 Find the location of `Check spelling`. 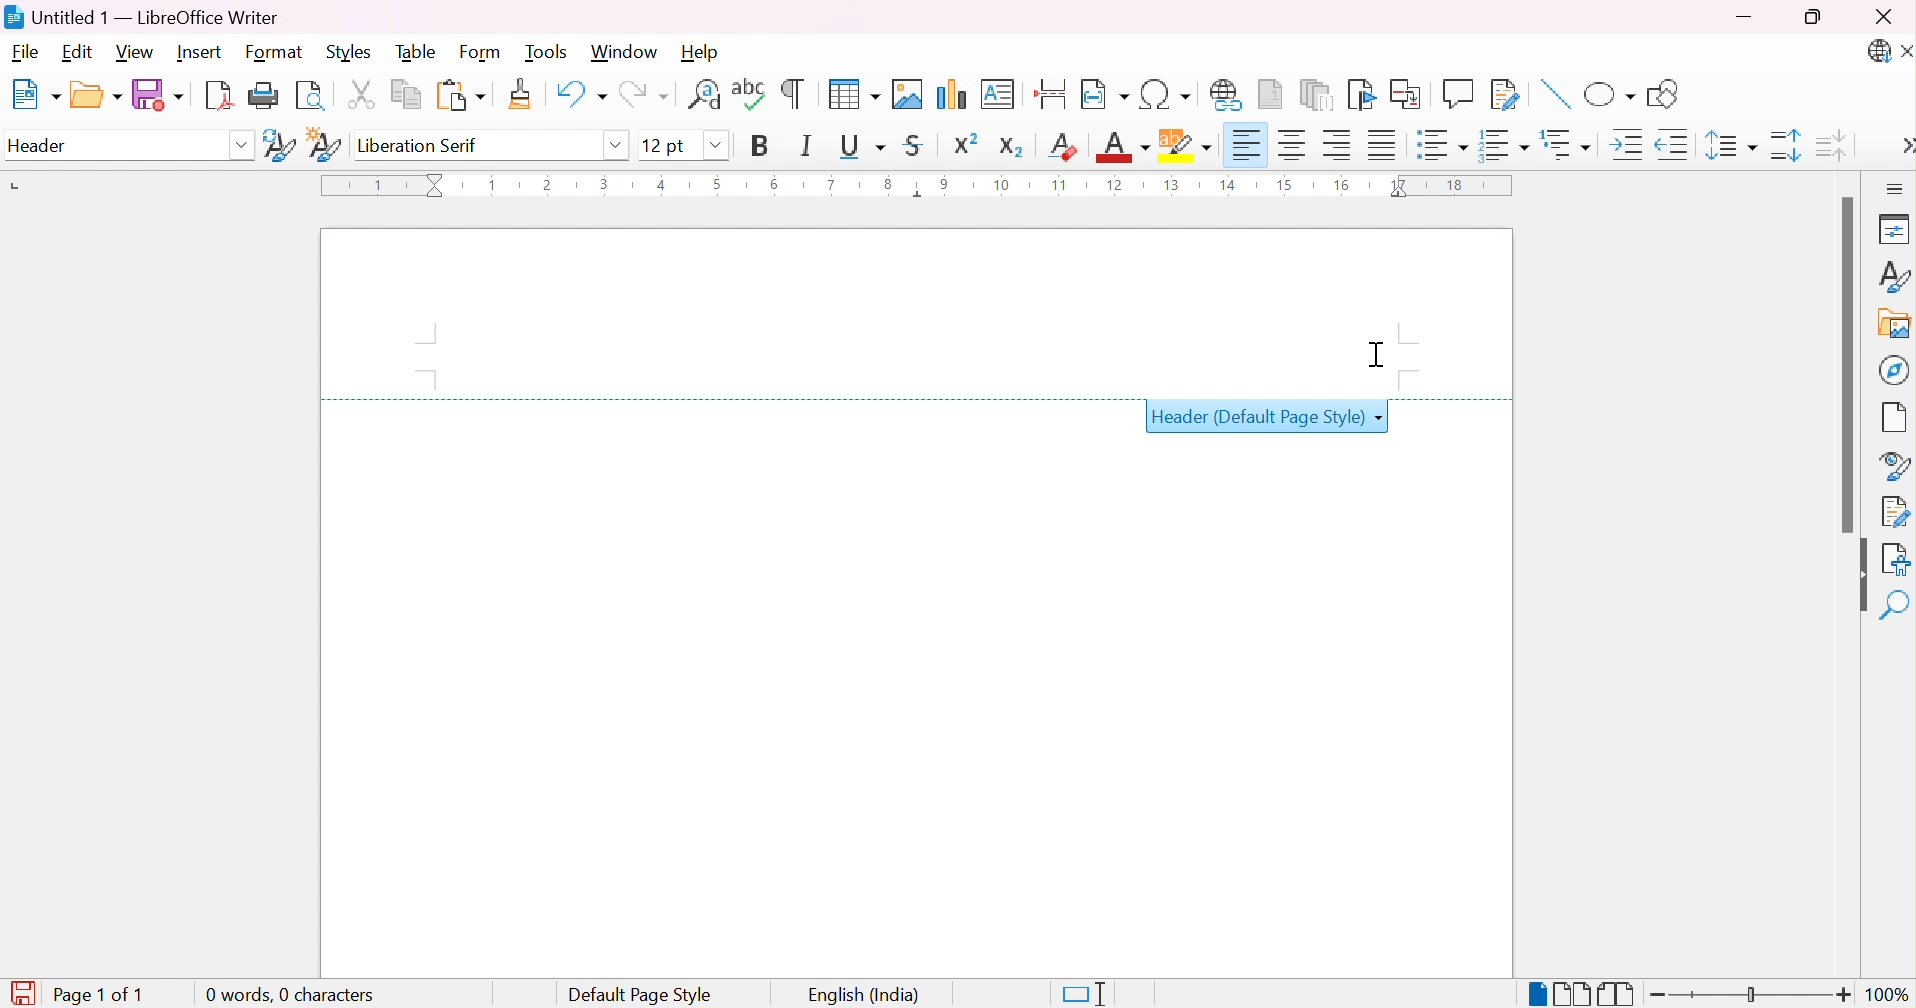

Check spelling is located at coordinates (746, 91).